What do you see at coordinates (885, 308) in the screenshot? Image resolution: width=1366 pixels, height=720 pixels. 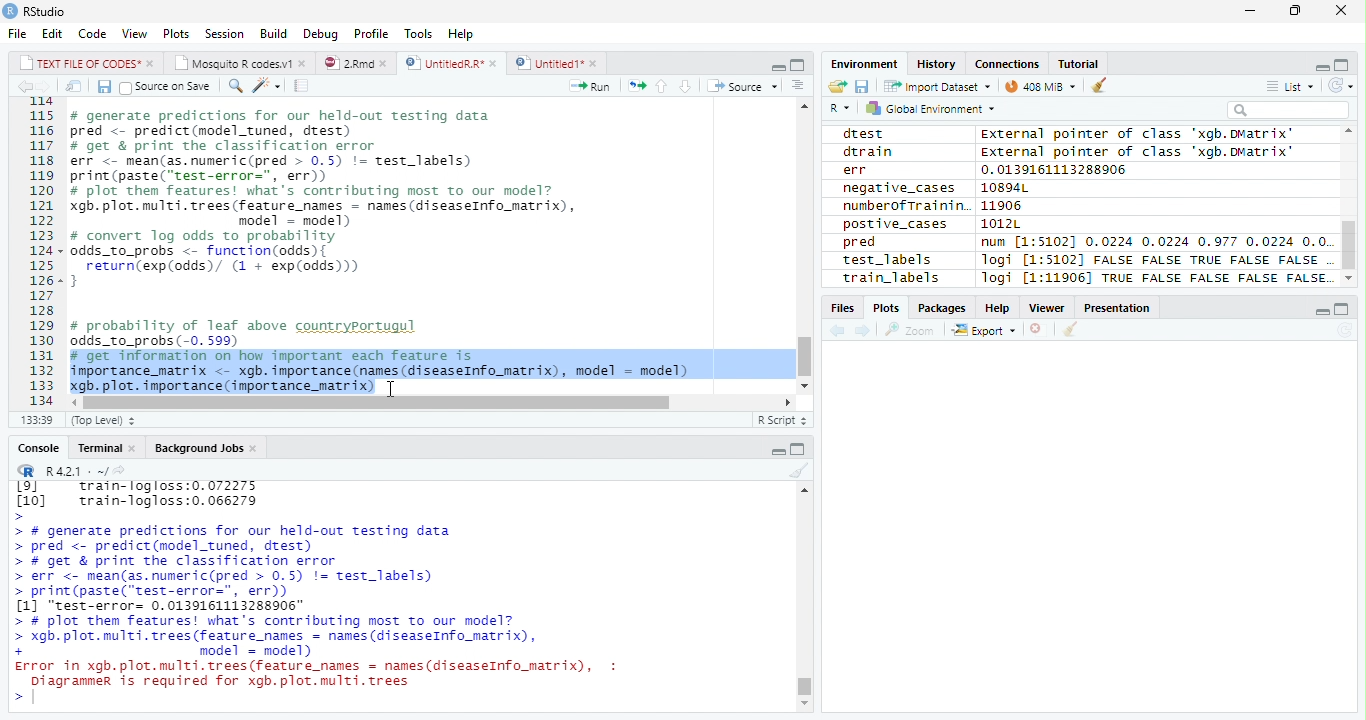 I see `Plots` at bounding box center [885, 308].